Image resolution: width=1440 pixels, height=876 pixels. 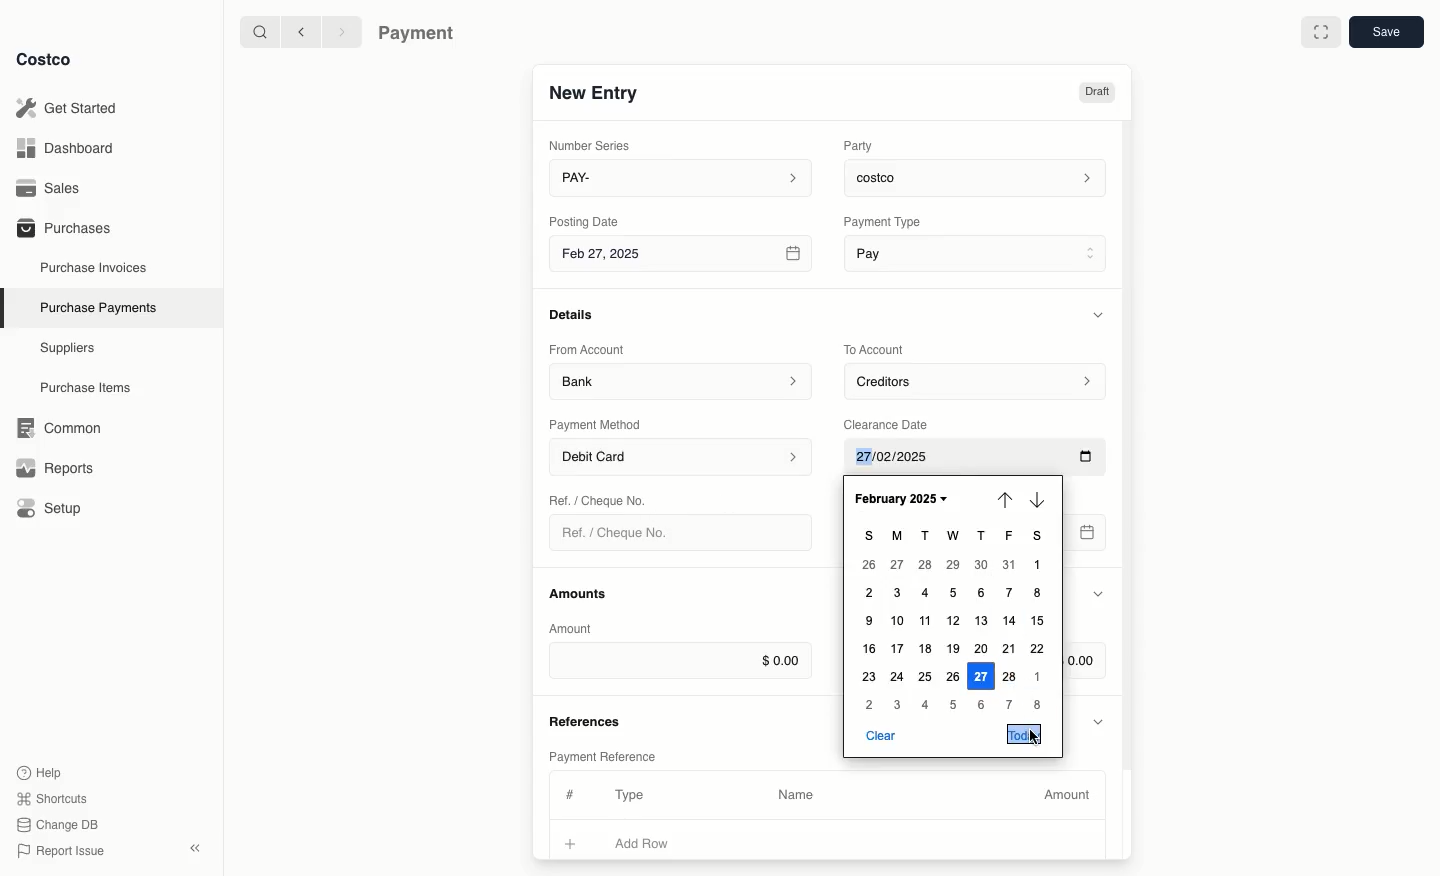 What do you see at coordinates (881, 221) in the screenshot?
I see `‘Payment Type` at bounding box center [881, 221].